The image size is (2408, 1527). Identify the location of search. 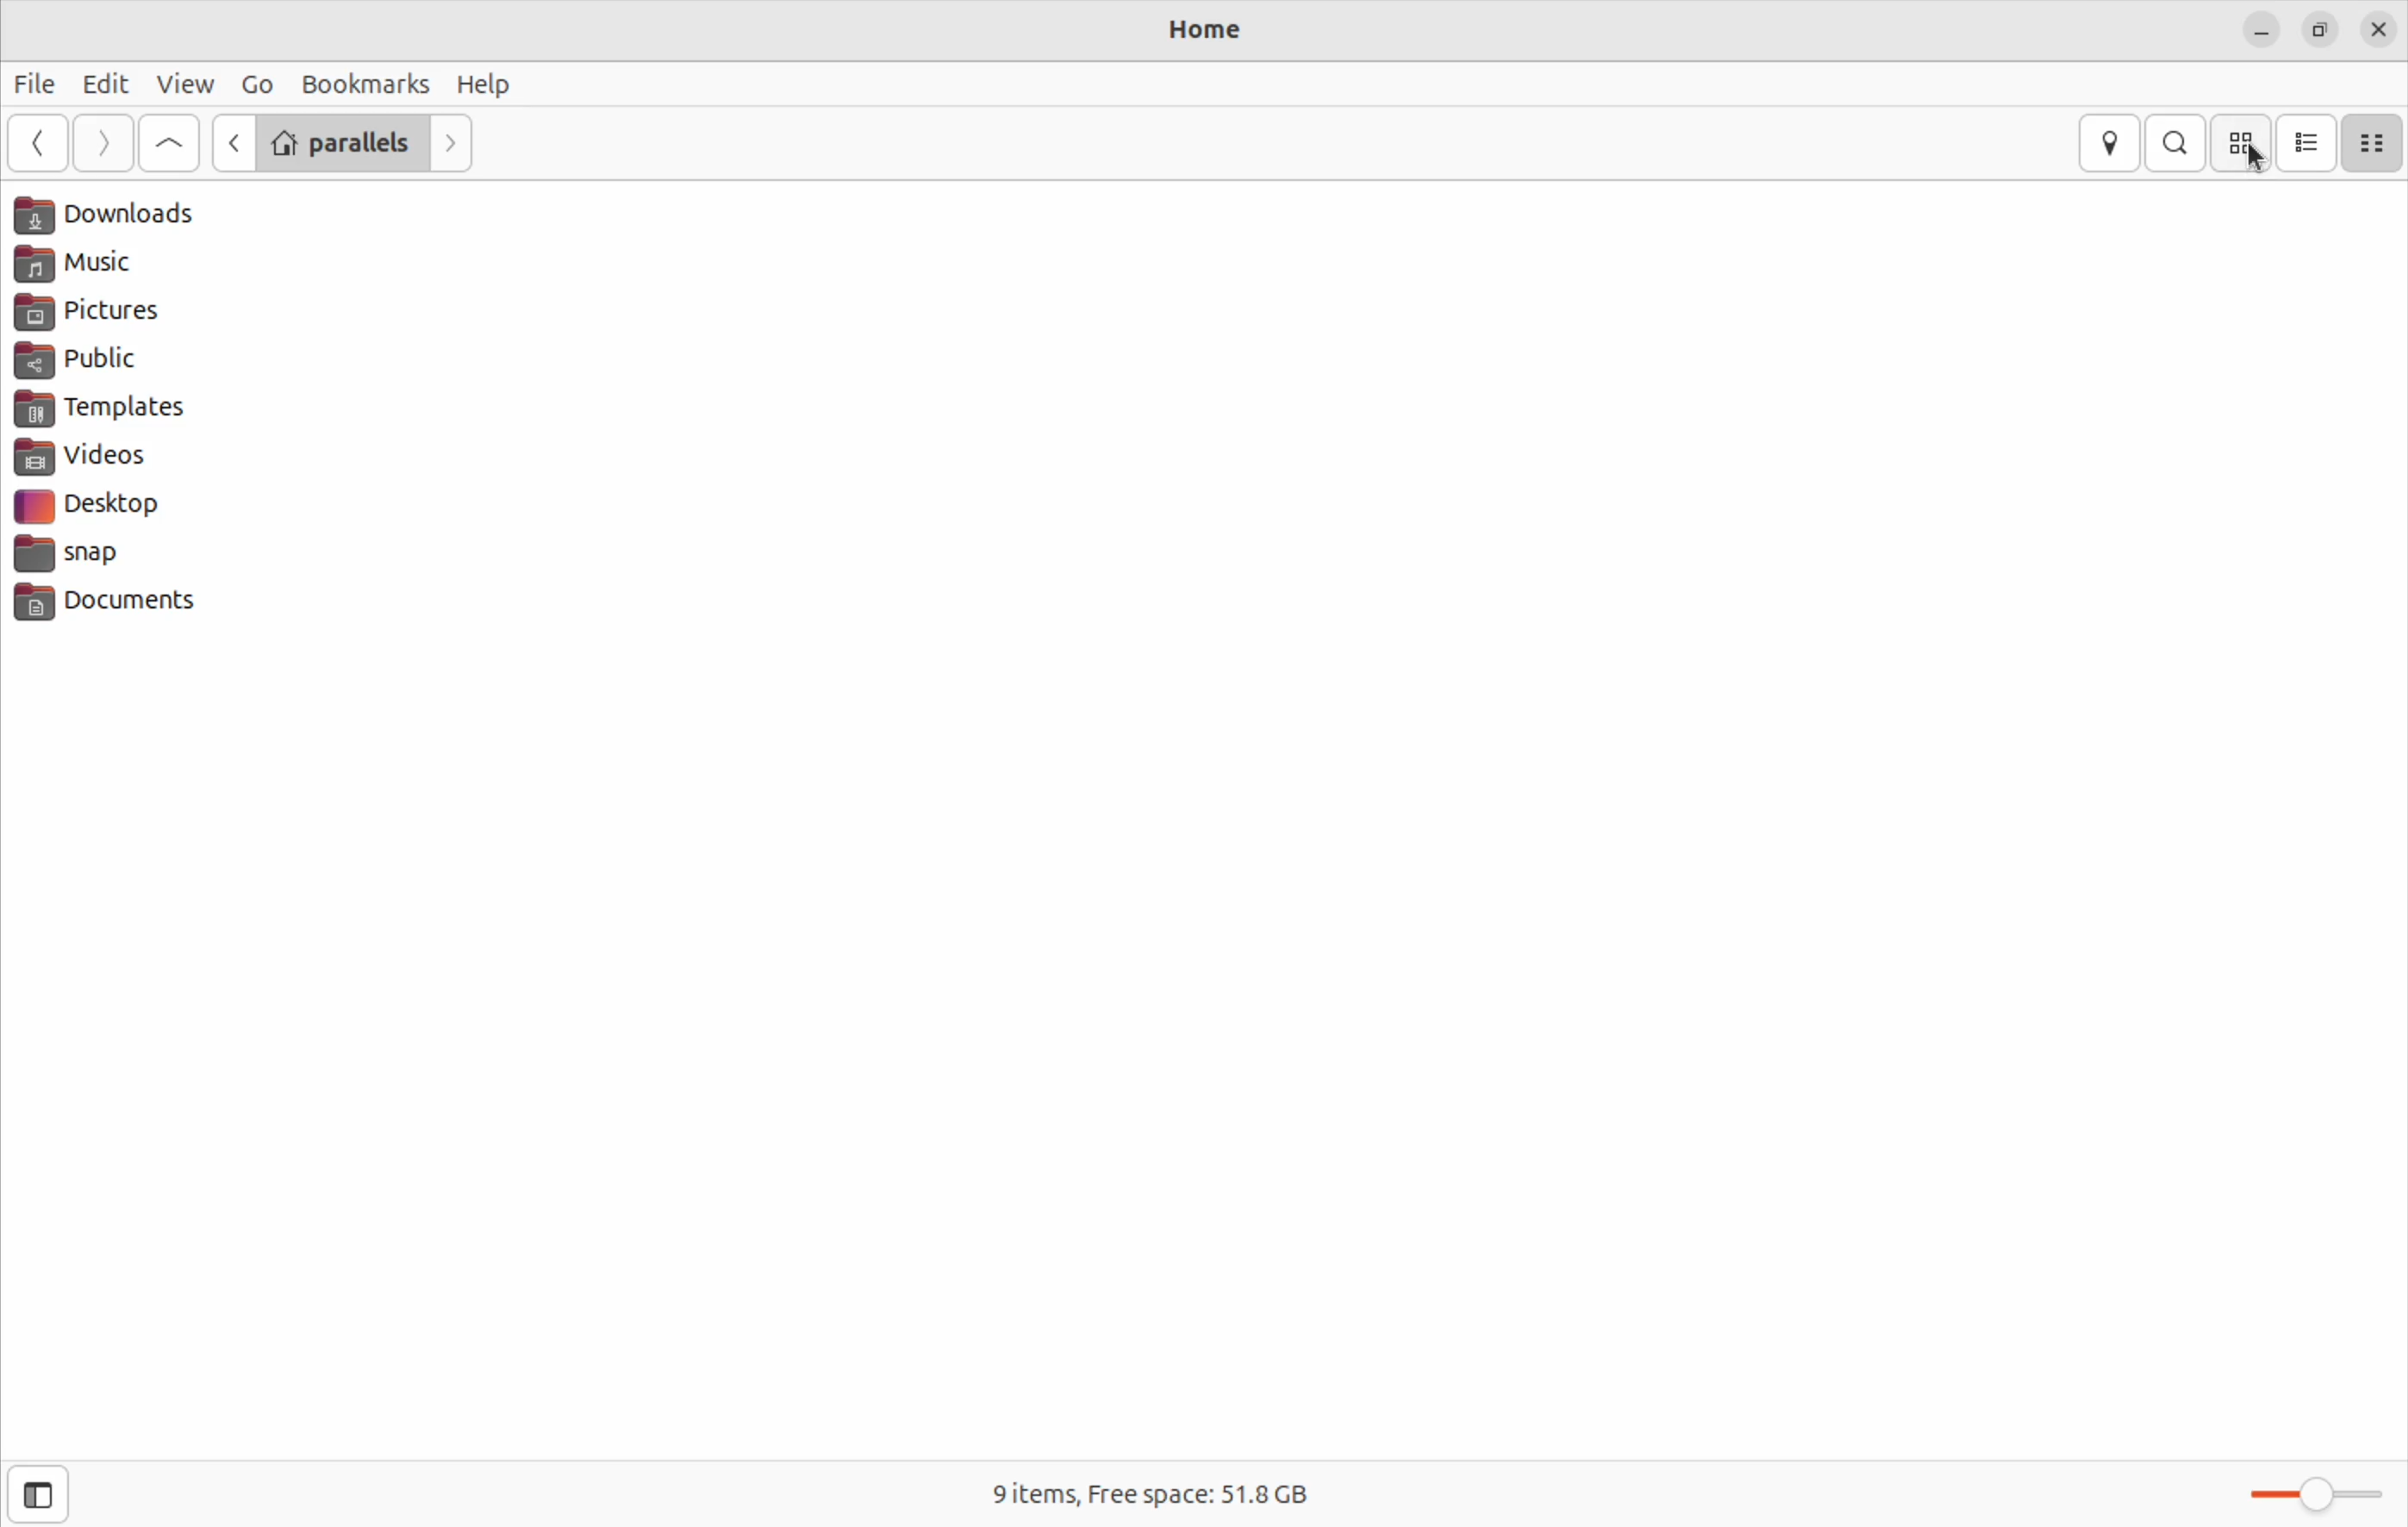
(2181, 141).